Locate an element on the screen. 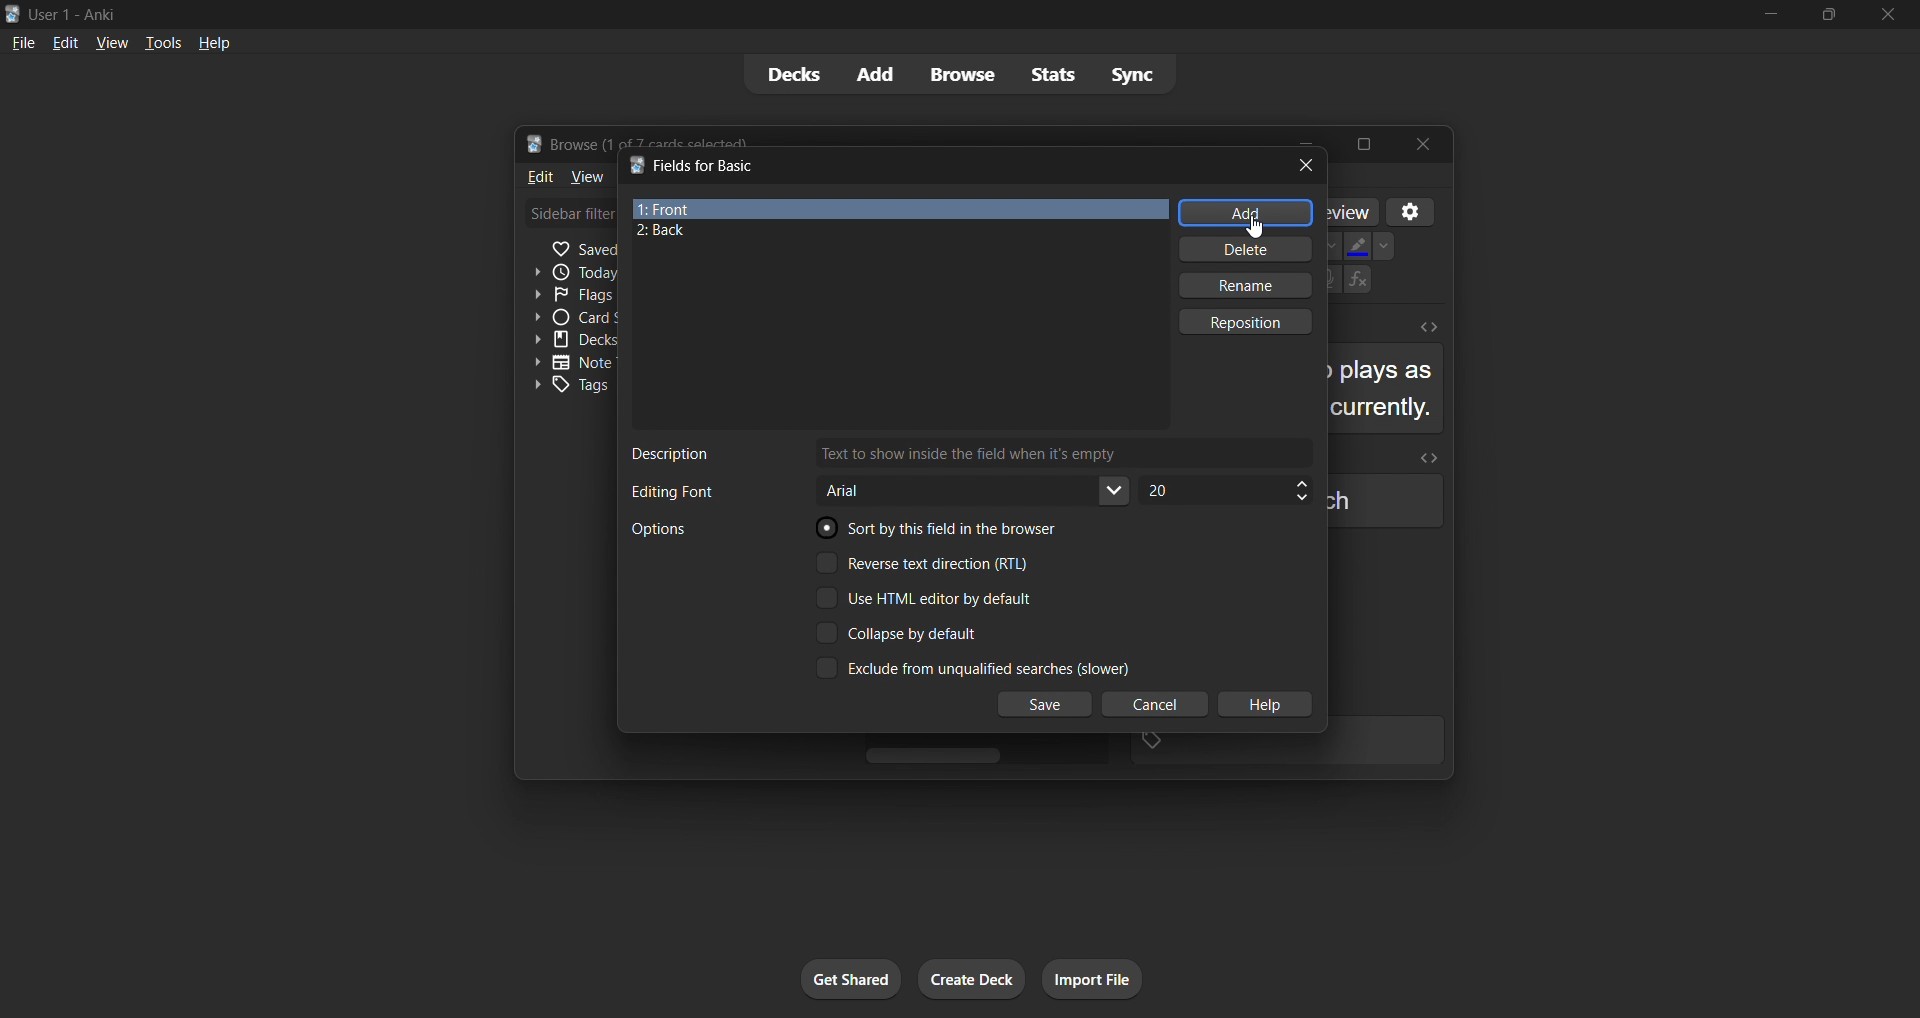  help is located at coordinates (211, 41).